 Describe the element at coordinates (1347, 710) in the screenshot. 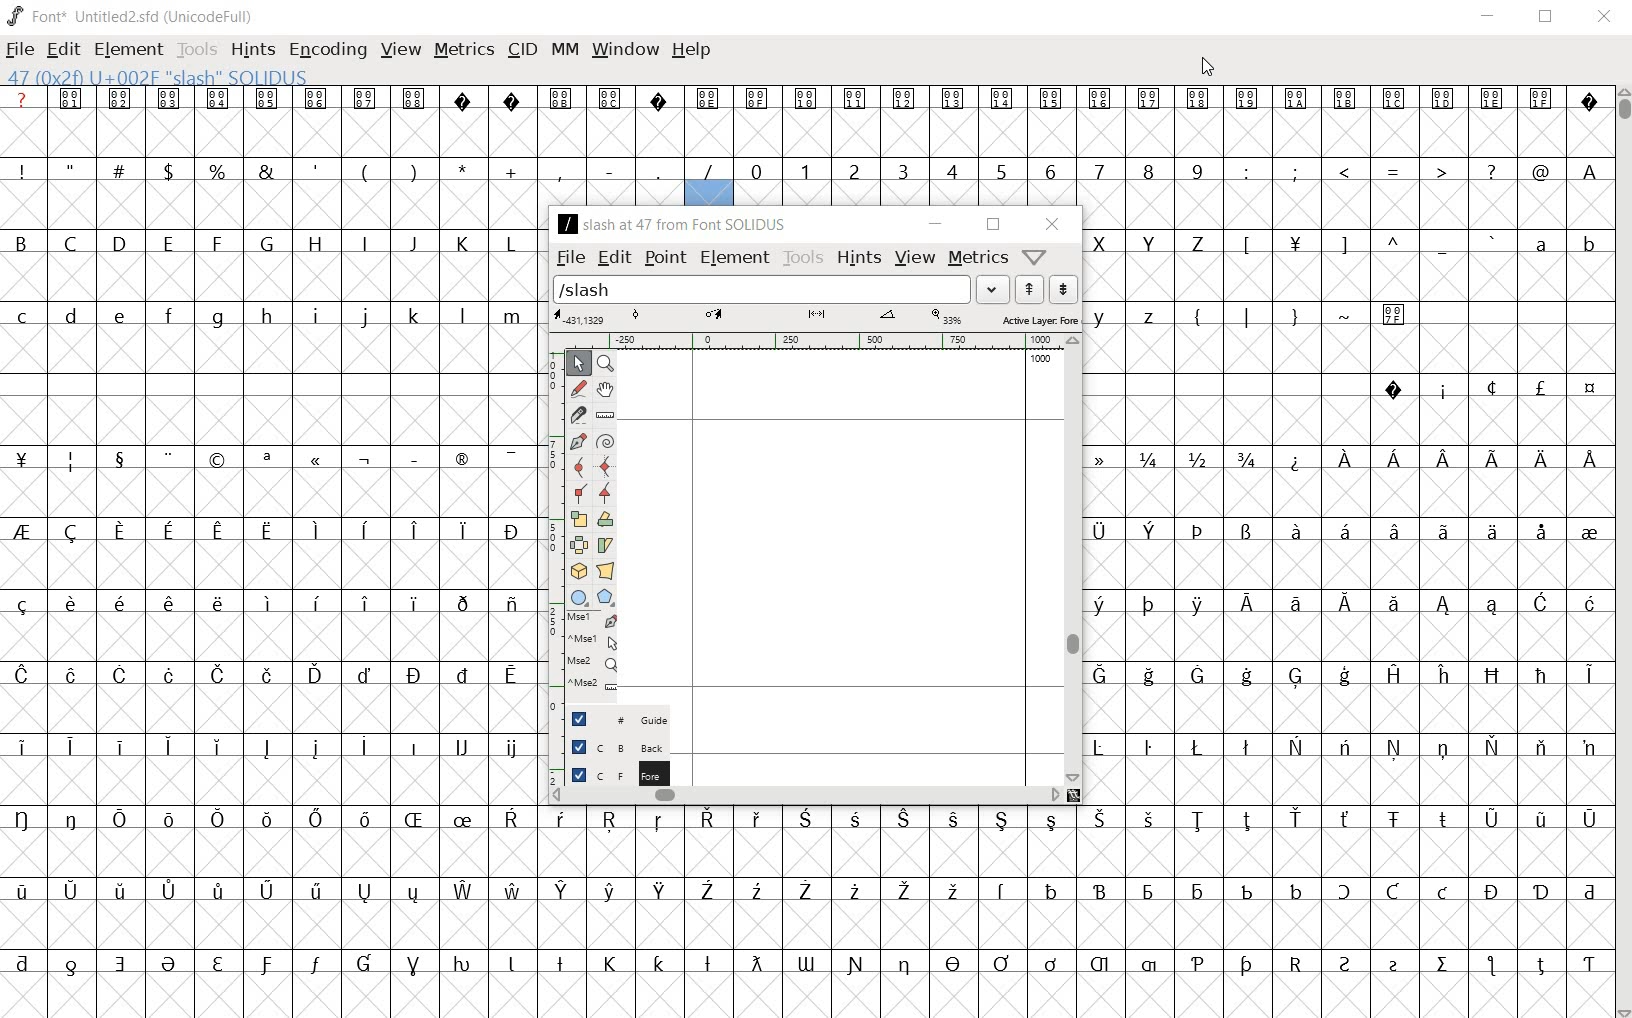

I see `empty cells` at that location.